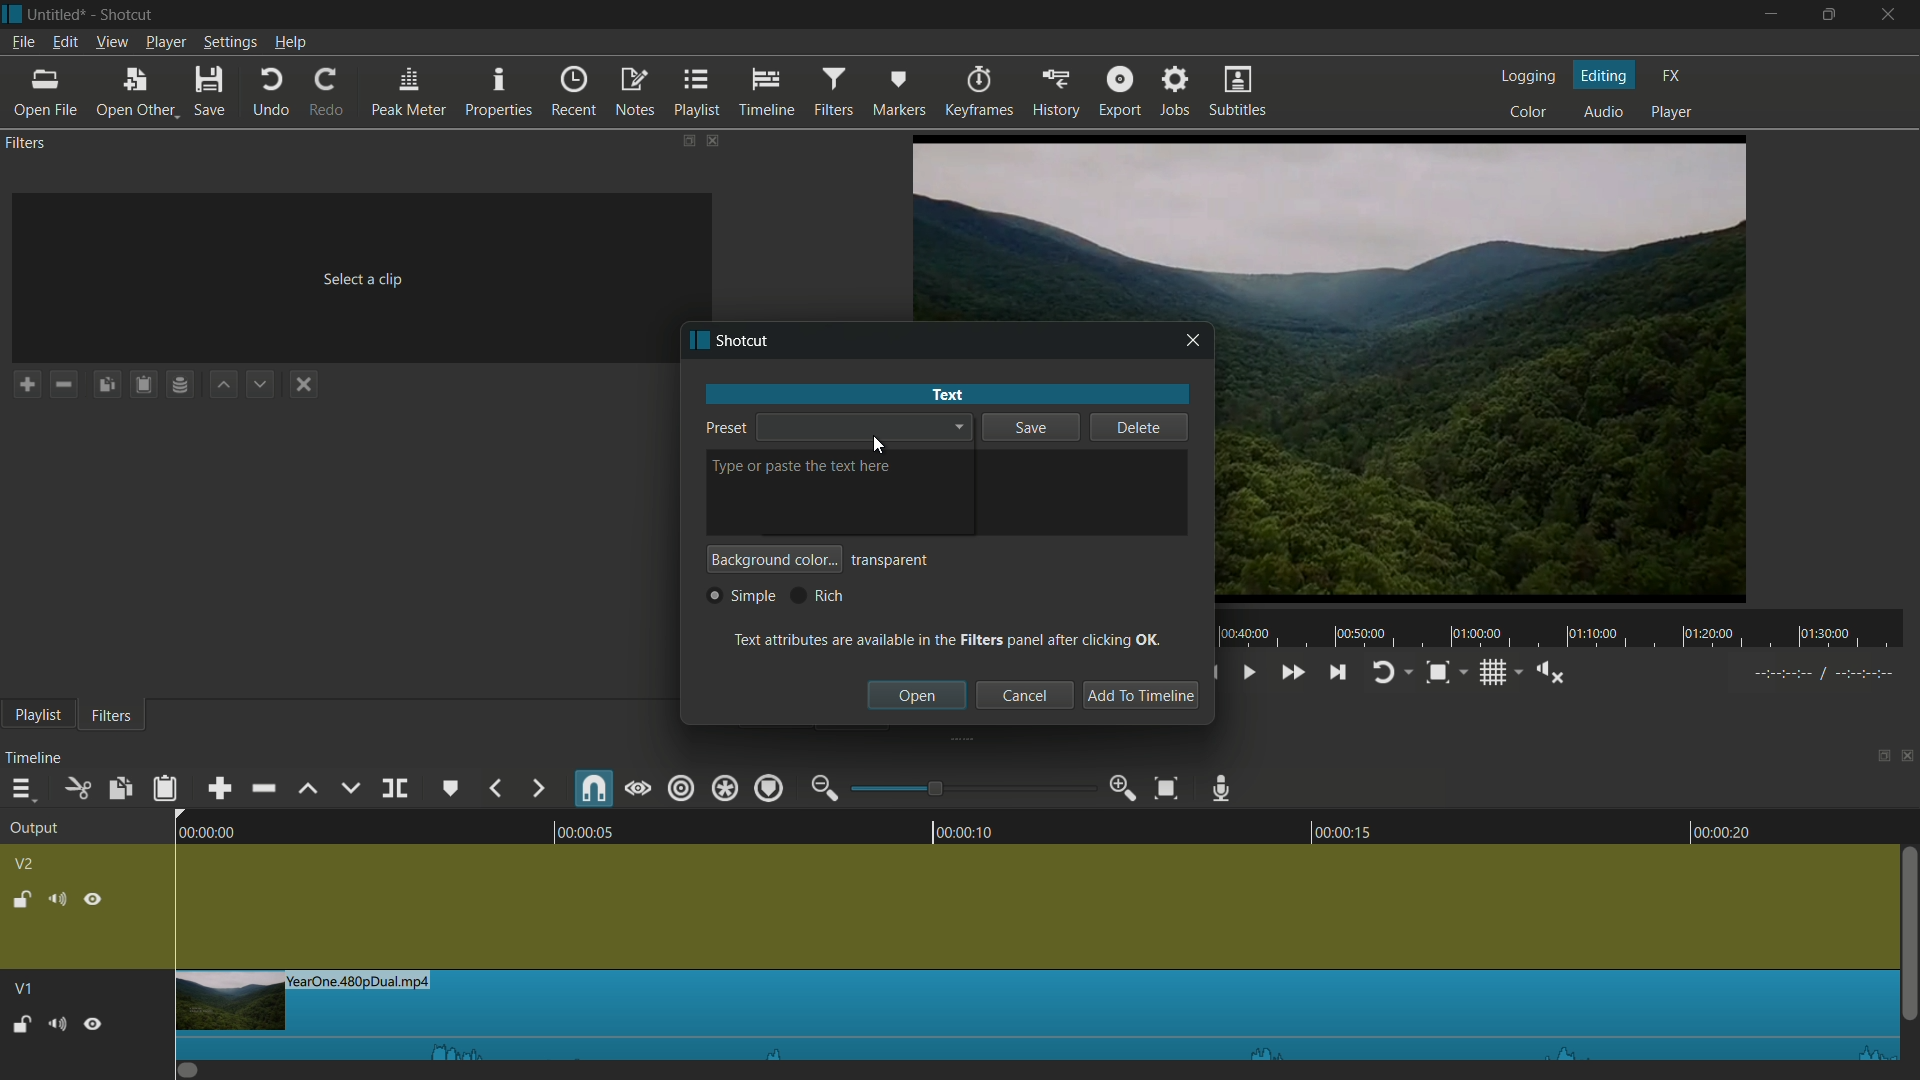  Describe the element at coordinates (1121, 92) in the screenshot. I see `export` at that location.